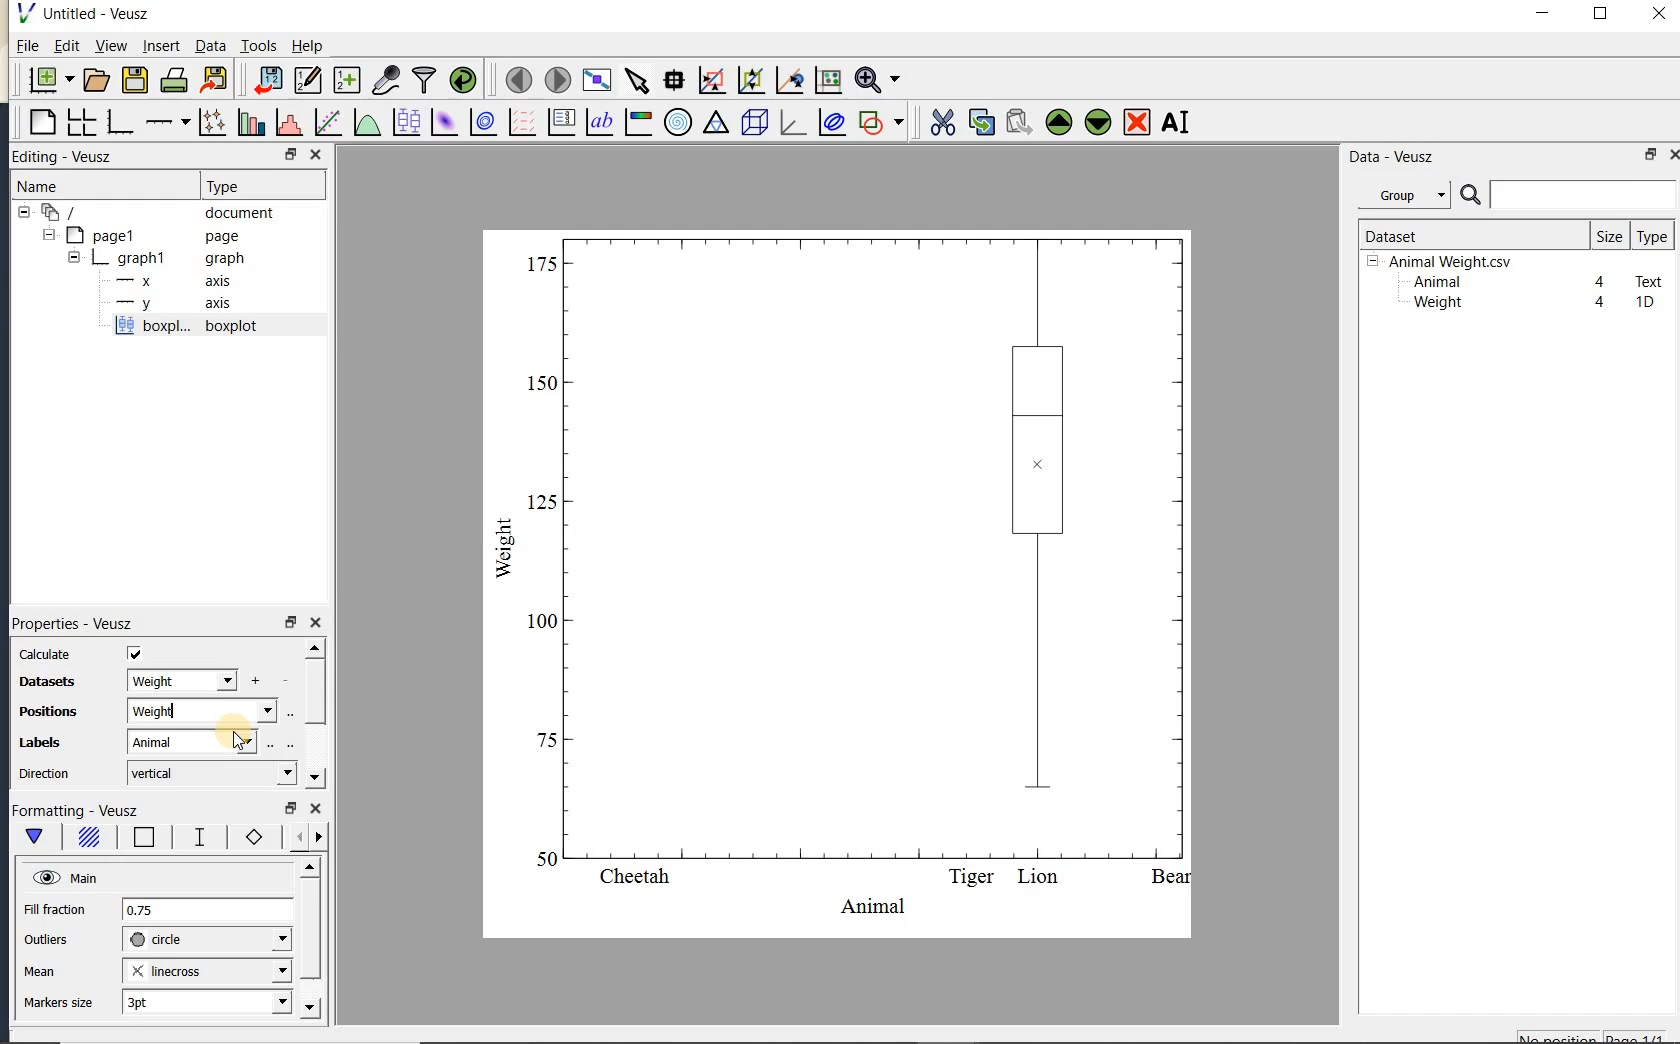 Image resolution: width=1680 pixels, height=1044 pixels. What do you see at coordinates (290, 622) in the screenshot?
I see `restore` at bounding box center [290, 622].